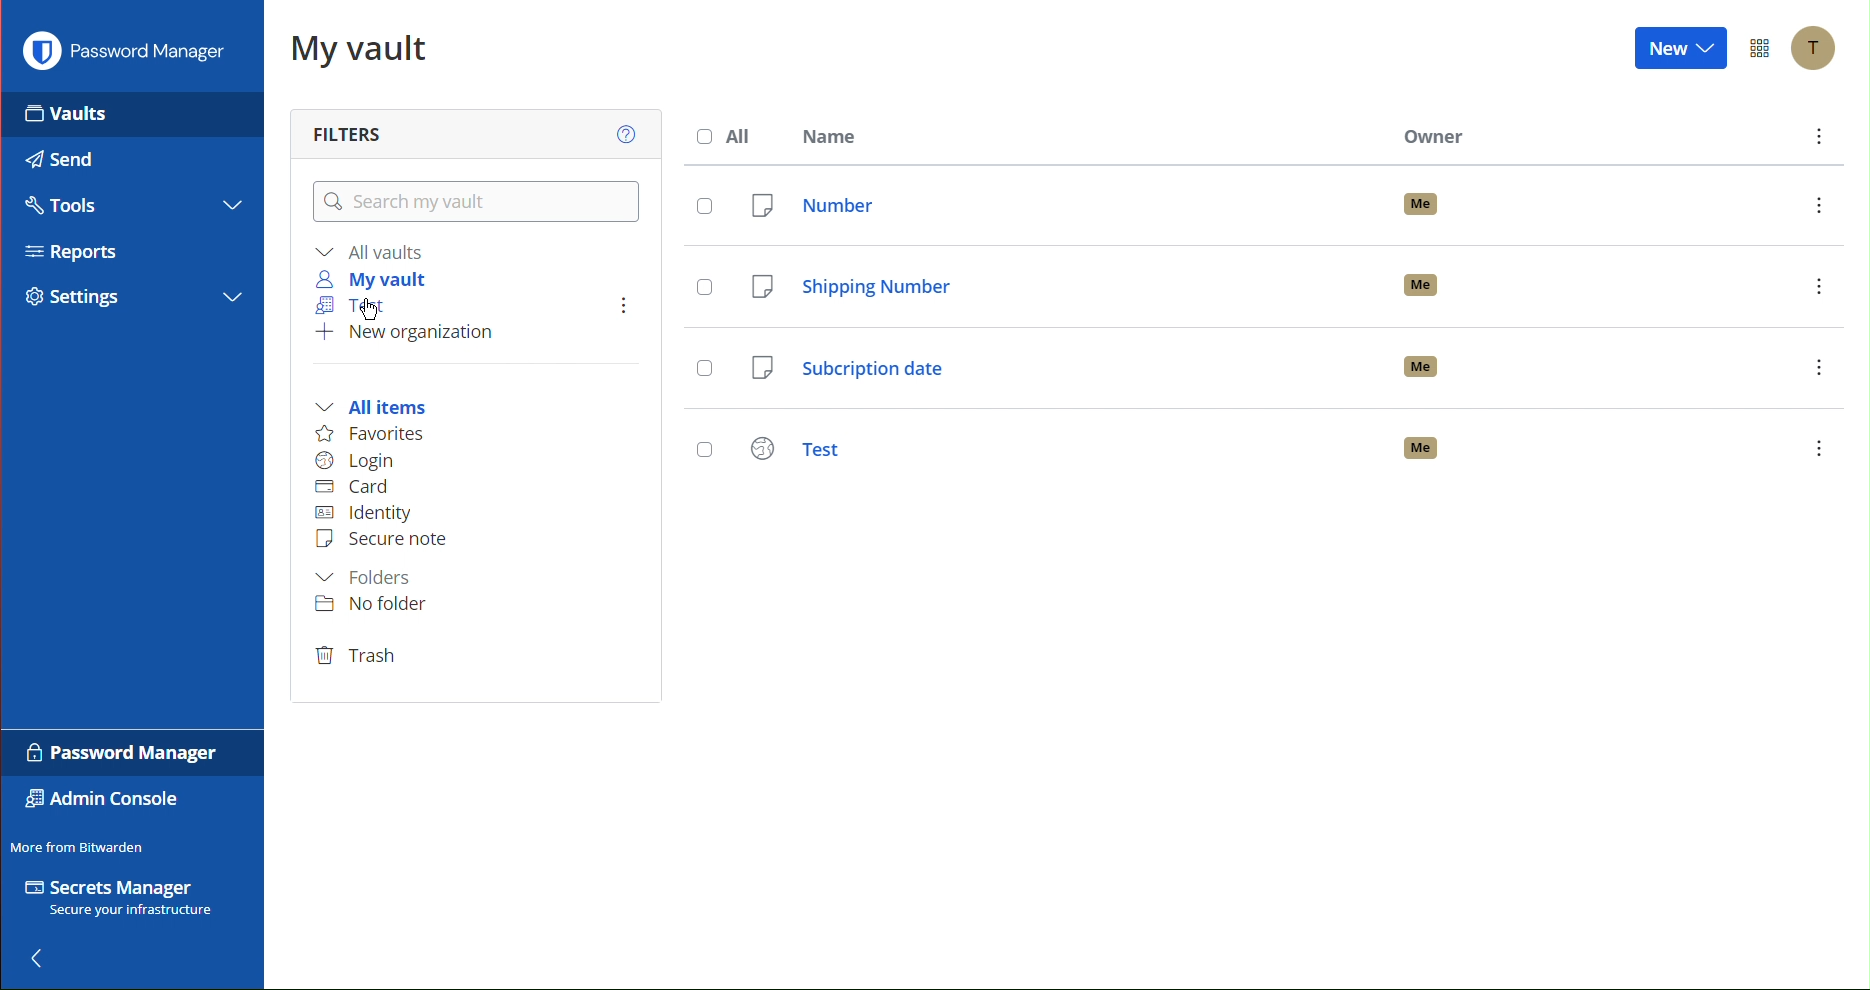 Image resolution: width=1870 pixels, height=990 pixels. What do you see at coordinates (626, 136) in the screenshot?
I see `Help` at bounding box center [626, 136].